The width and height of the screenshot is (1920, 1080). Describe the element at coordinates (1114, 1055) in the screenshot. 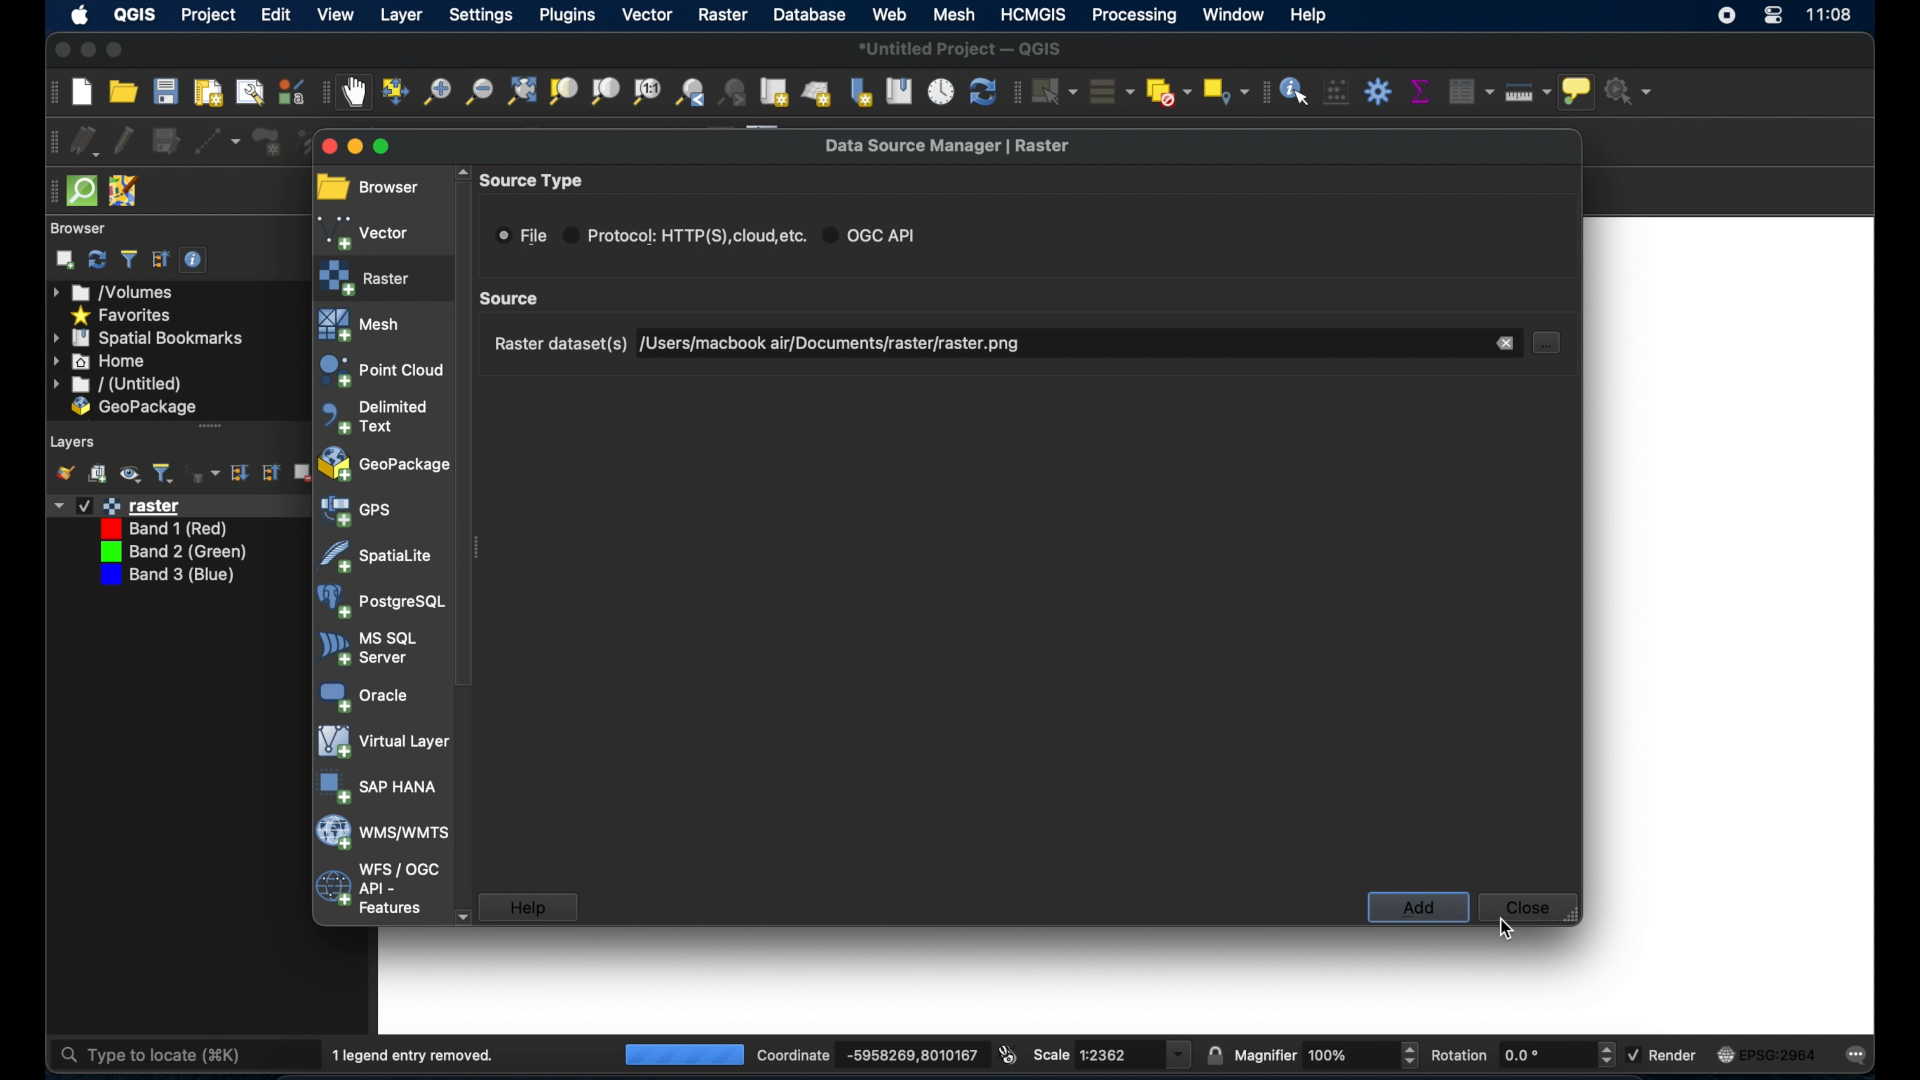

I see `scale` at that location.